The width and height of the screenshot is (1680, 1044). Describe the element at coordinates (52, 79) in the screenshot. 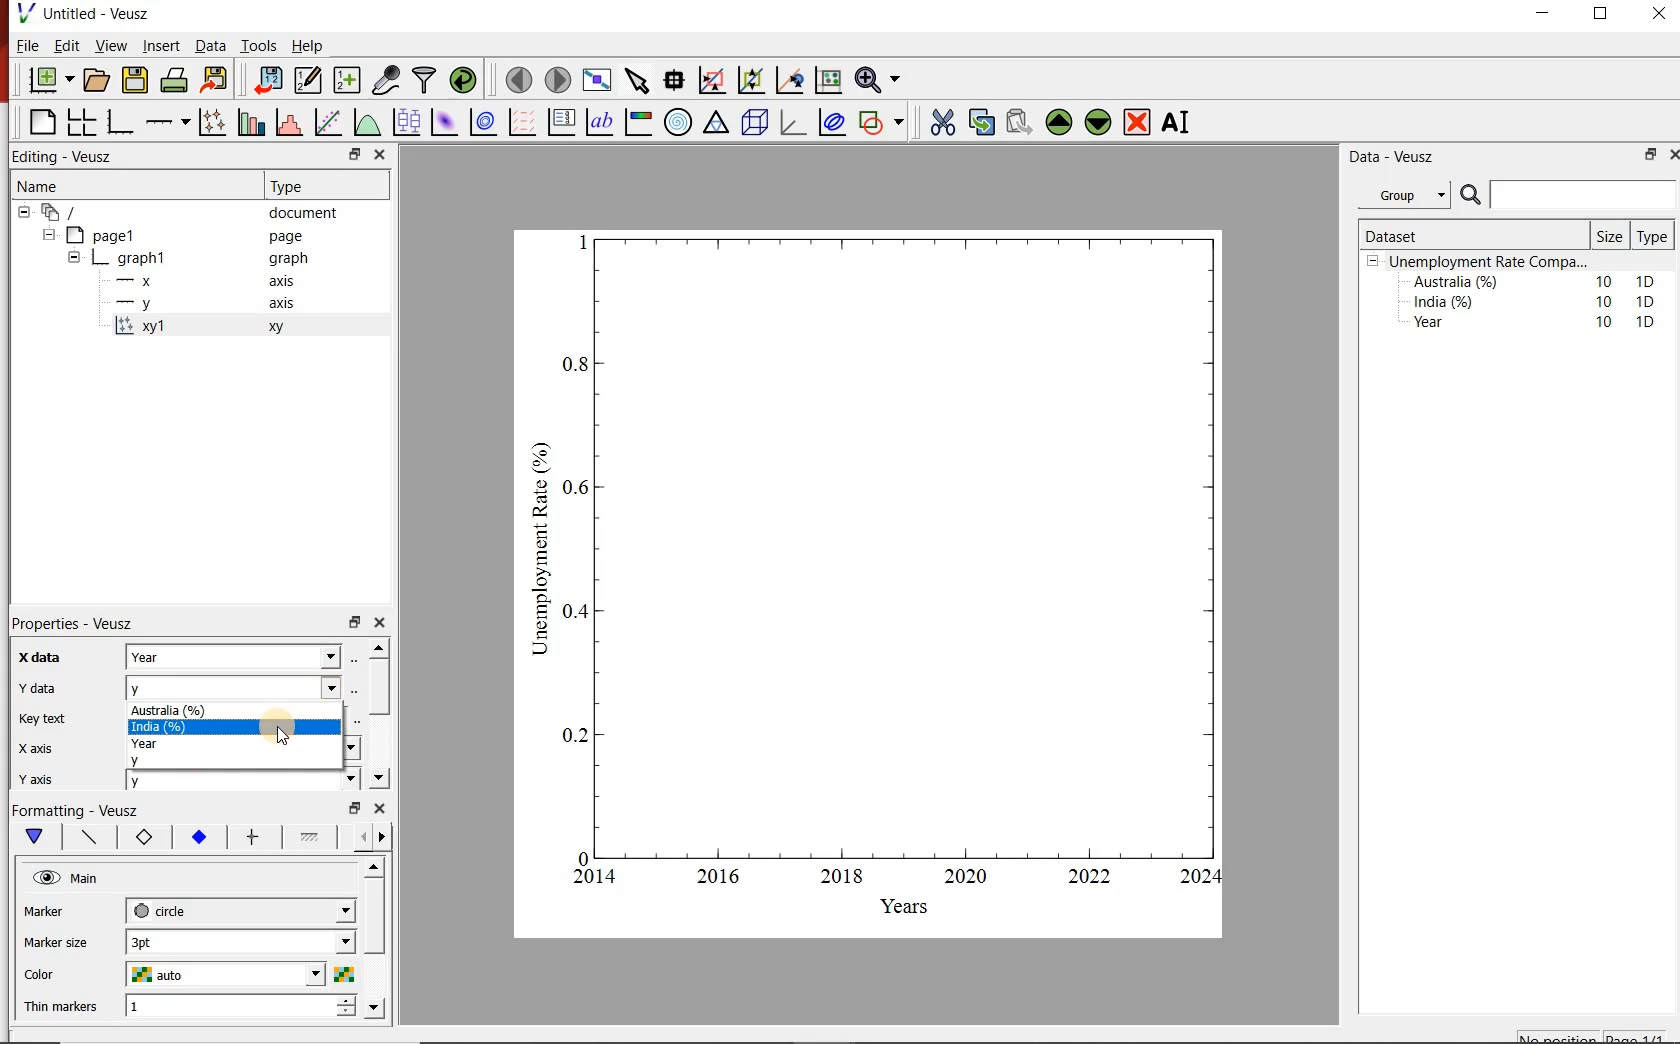

I see `new document` at that location.